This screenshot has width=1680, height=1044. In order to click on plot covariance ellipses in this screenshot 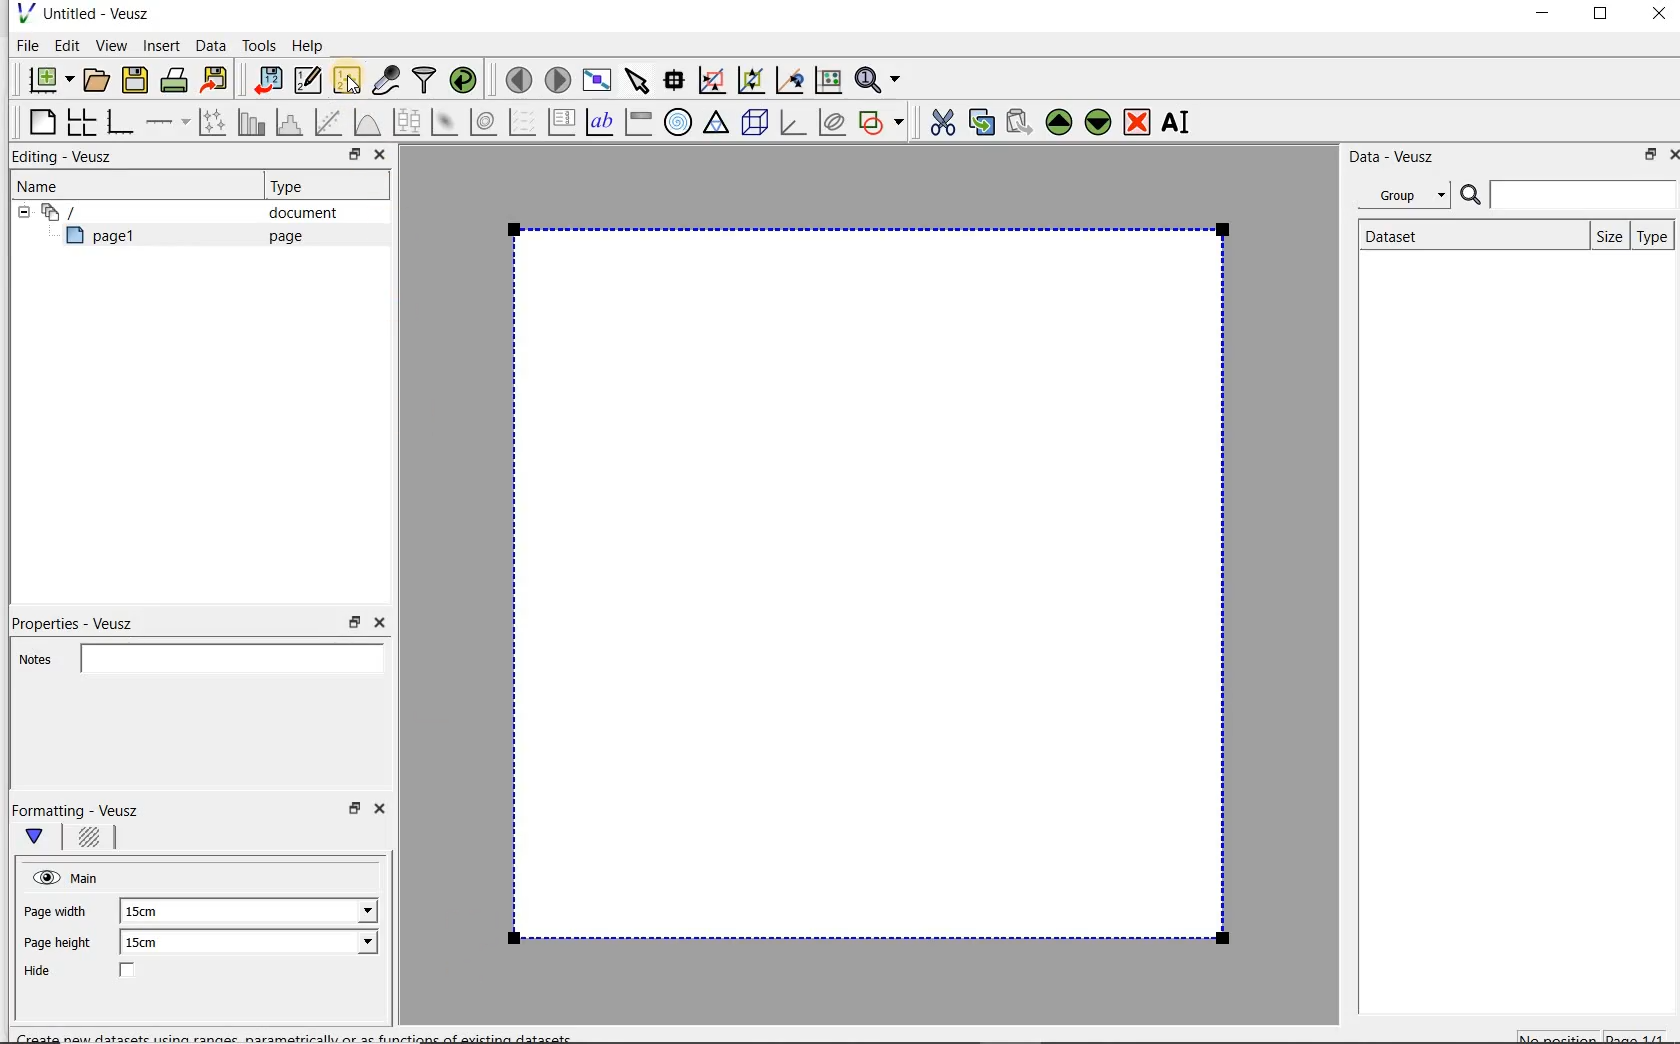, I will do `click(833, 122)`.